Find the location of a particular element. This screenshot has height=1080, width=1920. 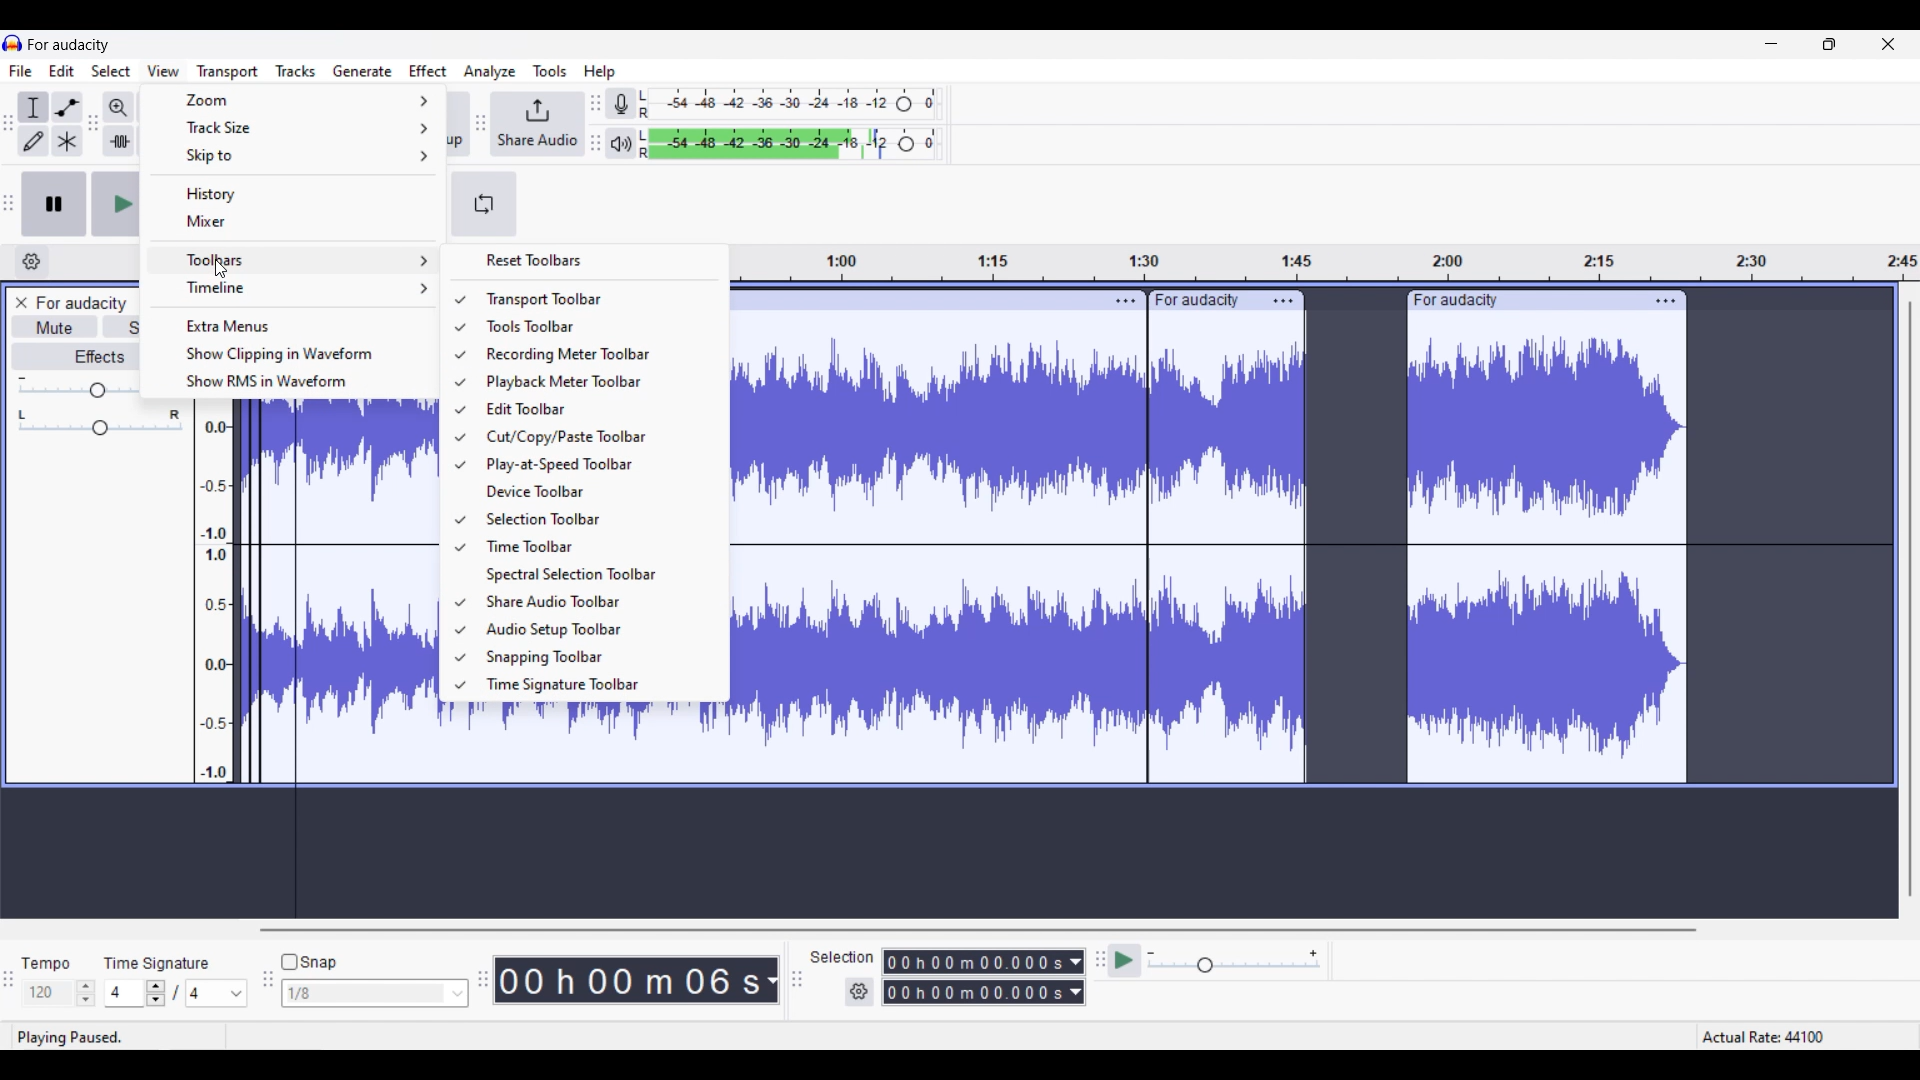

tempo is located at coordinates (46, 963).